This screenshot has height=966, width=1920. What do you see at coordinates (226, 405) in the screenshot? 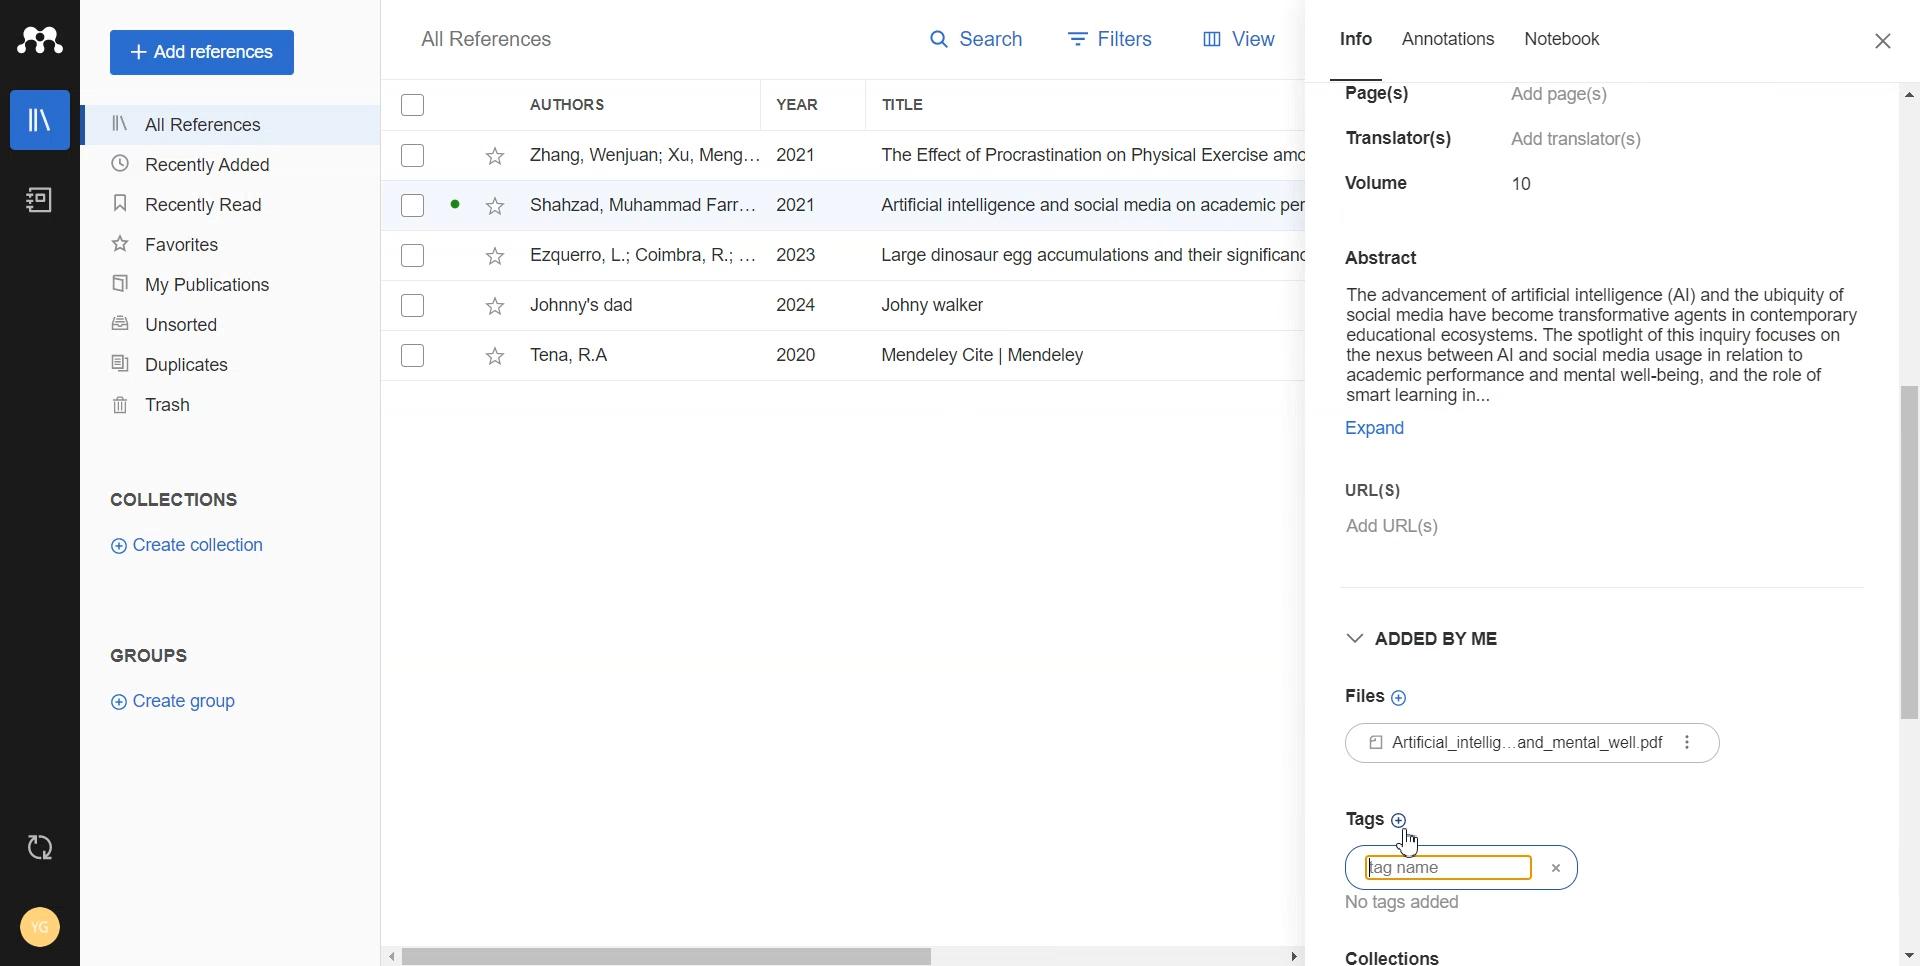
I see `Trash` at bounding box center [226, 405].